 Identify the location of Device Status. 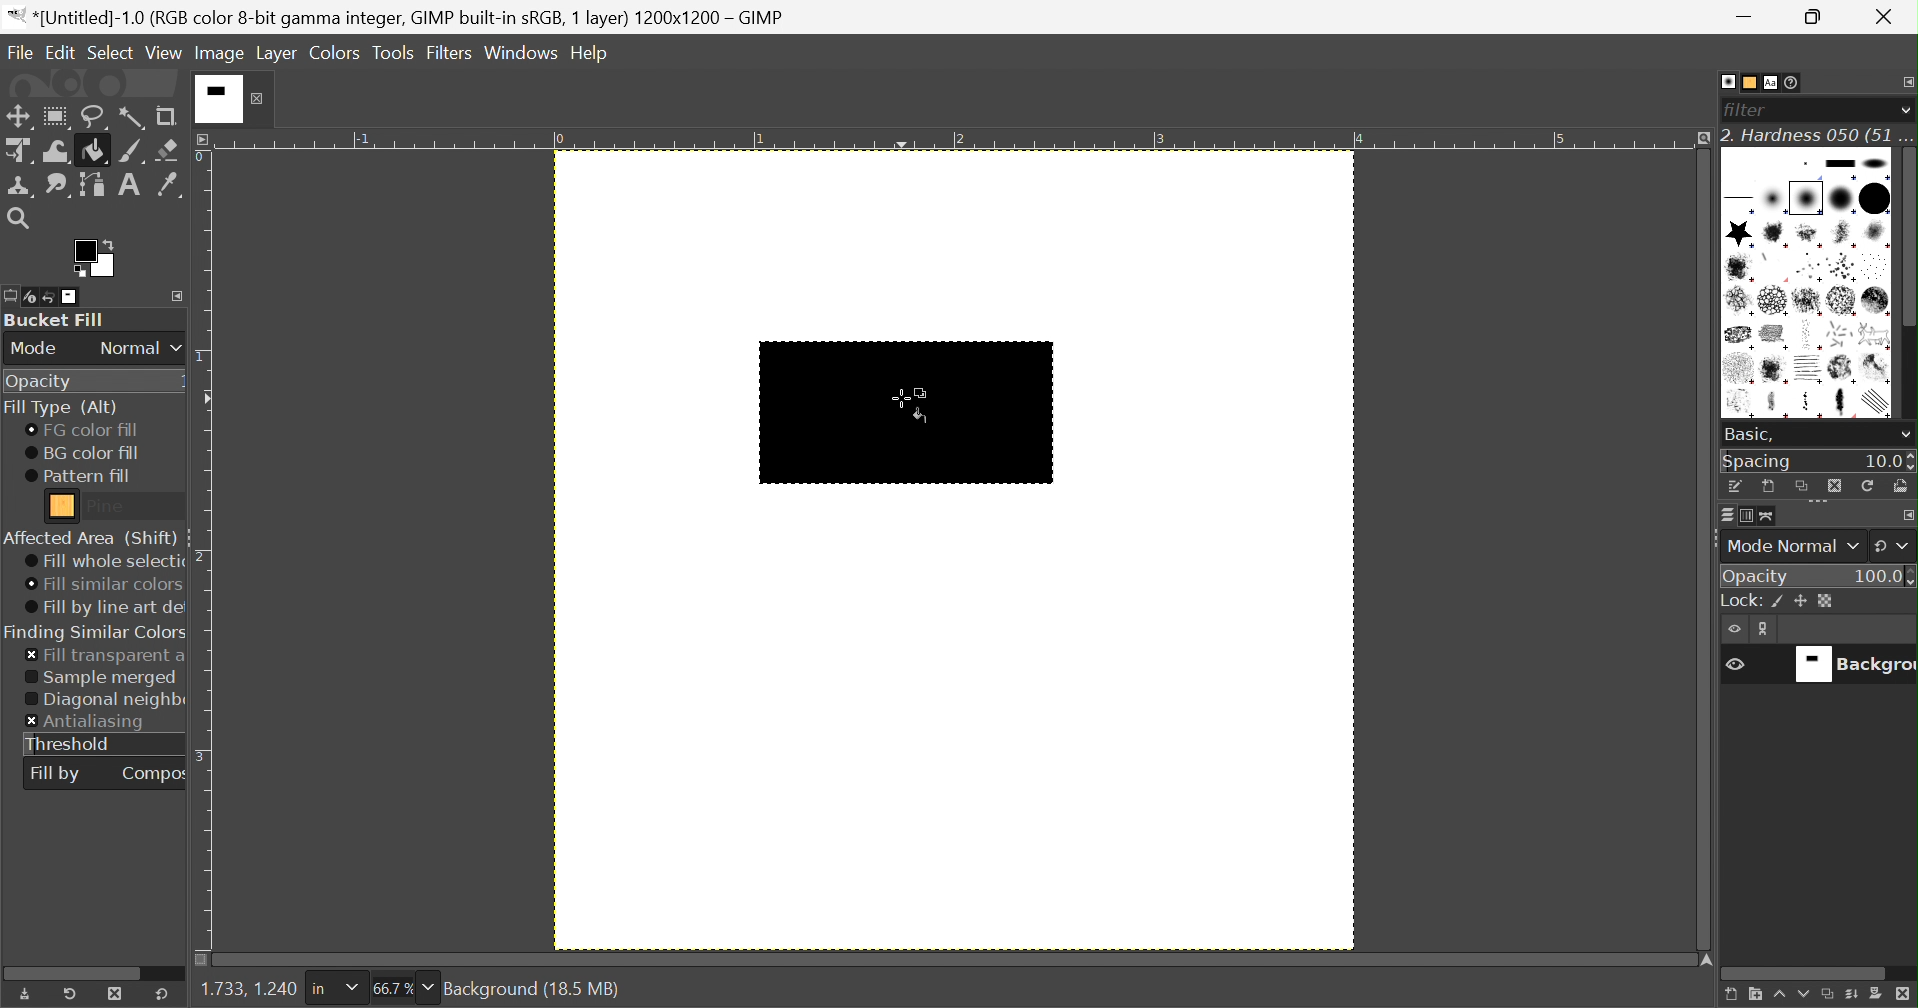
(30, 298).